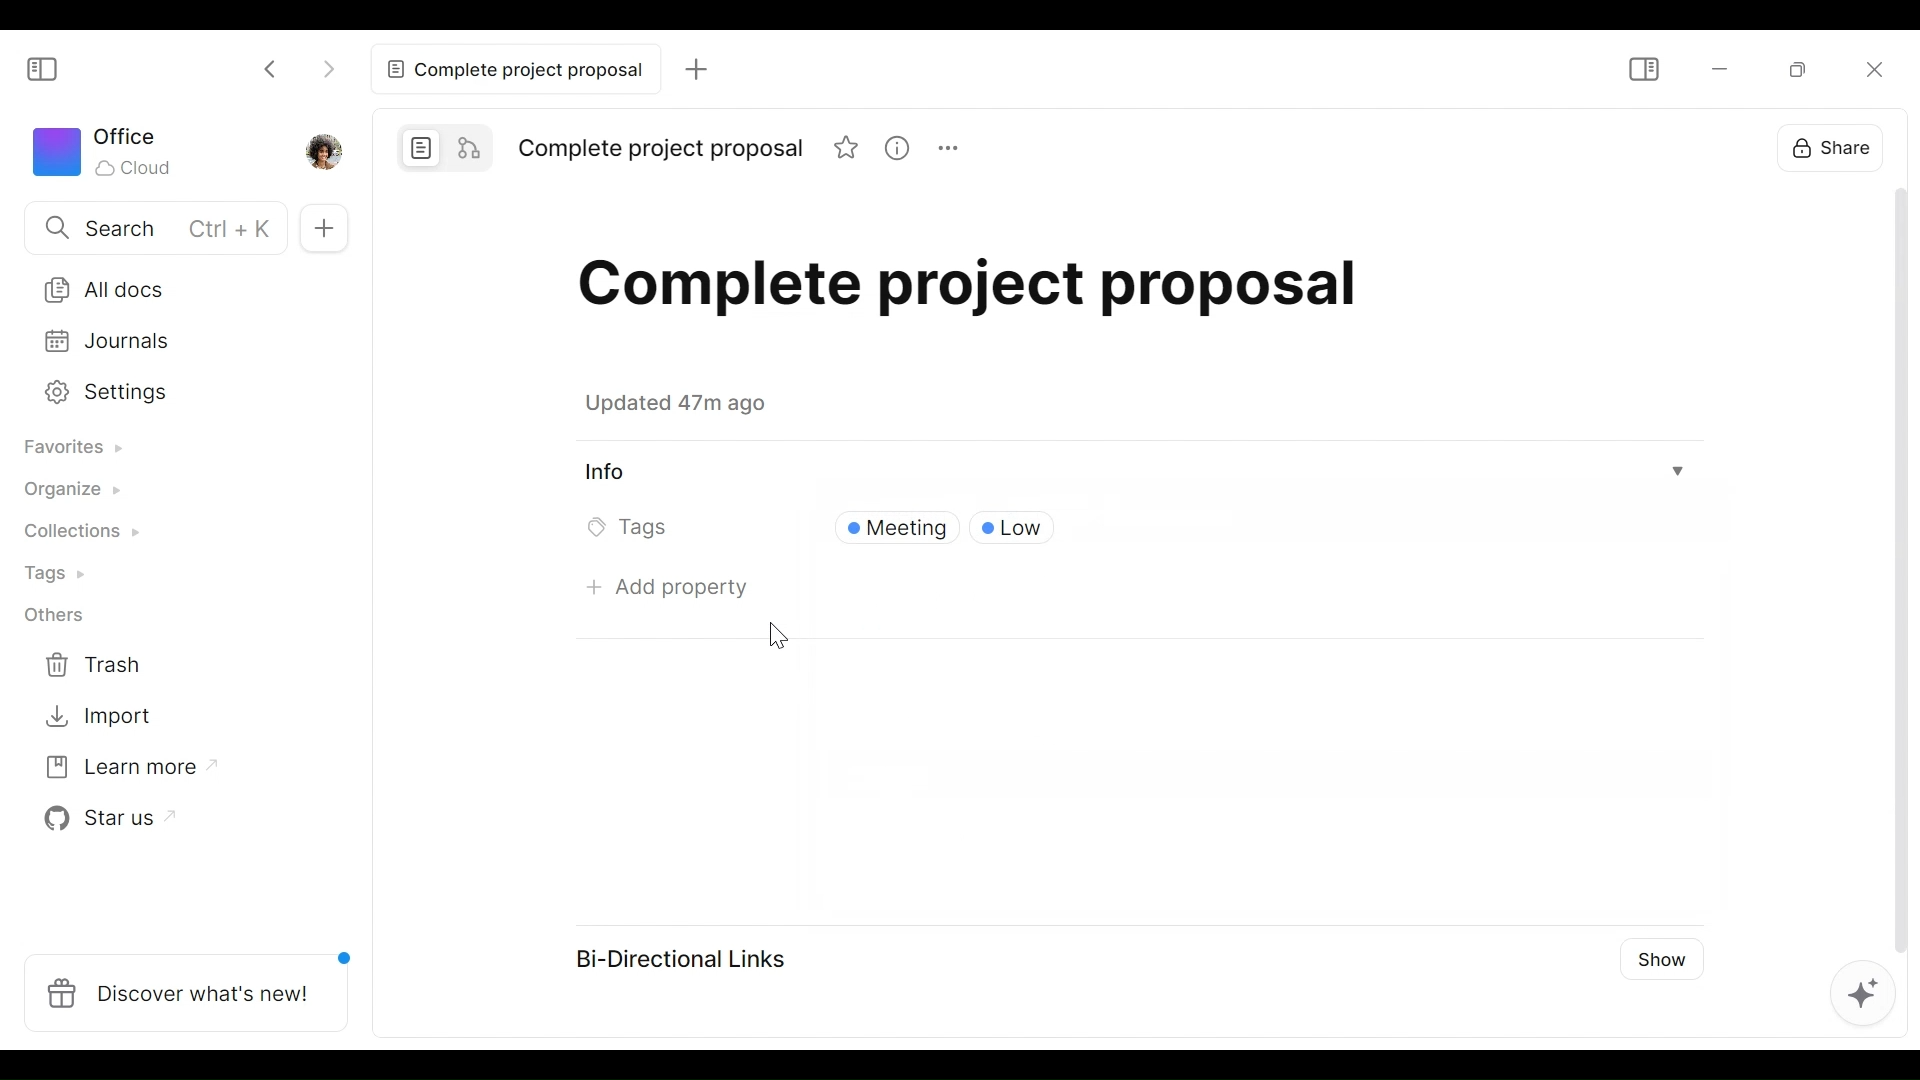  What do you see at coordinates (776, 631) in the screenshot?
I see `Cursor` at bounding box center [776, 631].